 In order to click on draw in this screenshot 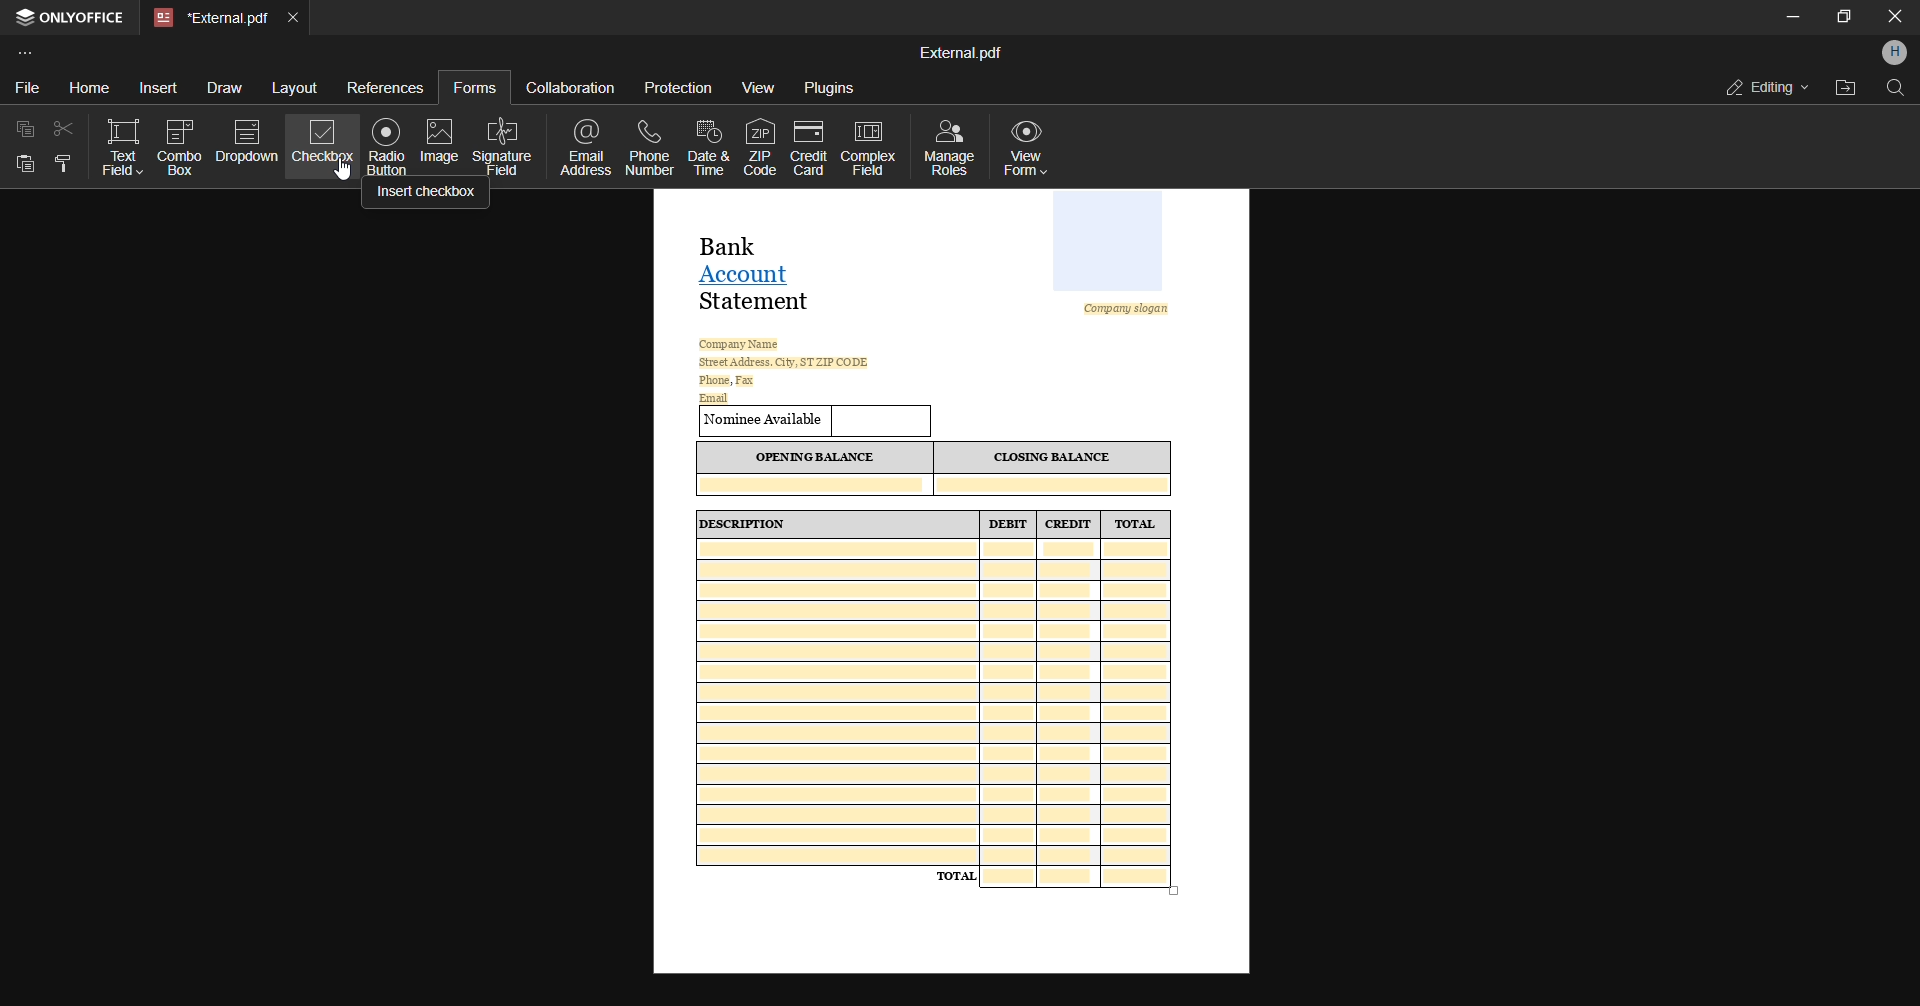, I will do `click(219, 90)`.